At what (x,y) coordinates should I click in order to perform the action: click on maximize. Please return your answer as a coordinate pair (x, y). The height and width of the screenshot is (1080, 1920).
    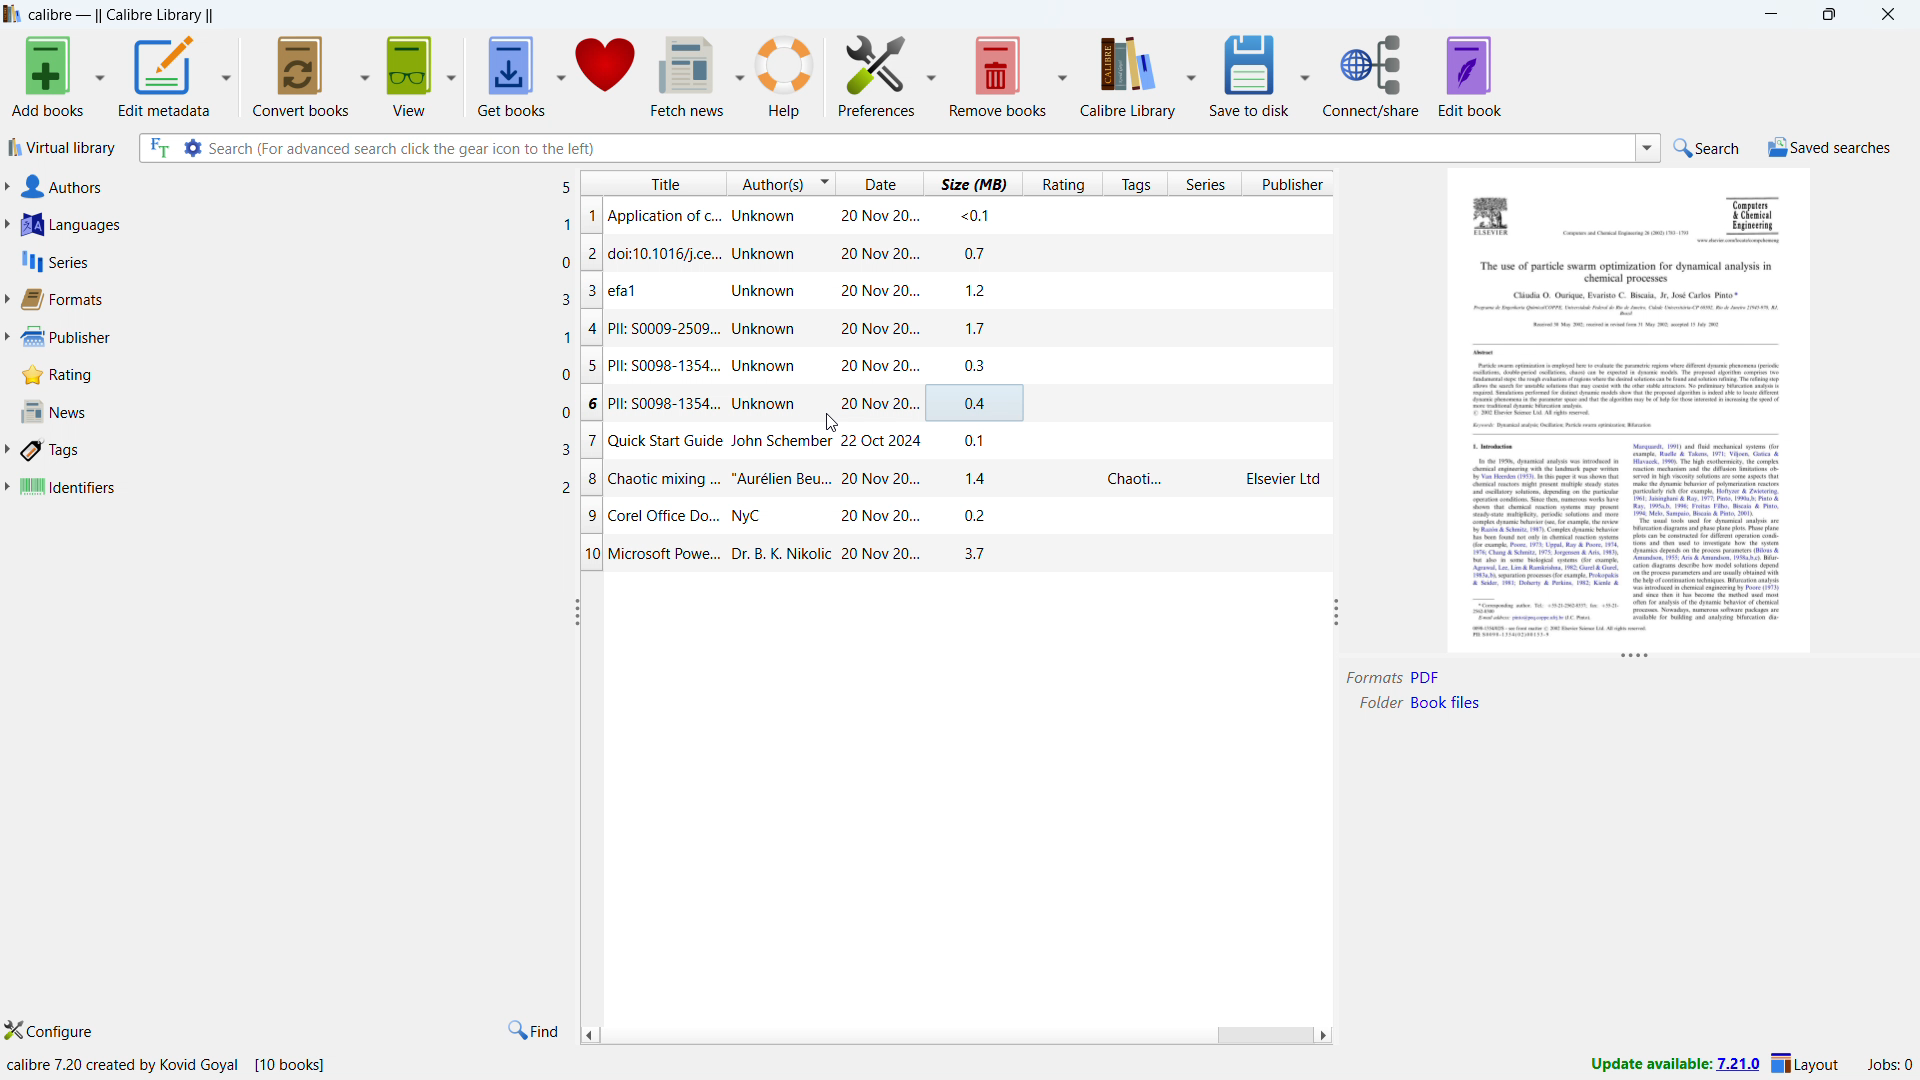
    Looking at the image, I should click on (1830, 13).